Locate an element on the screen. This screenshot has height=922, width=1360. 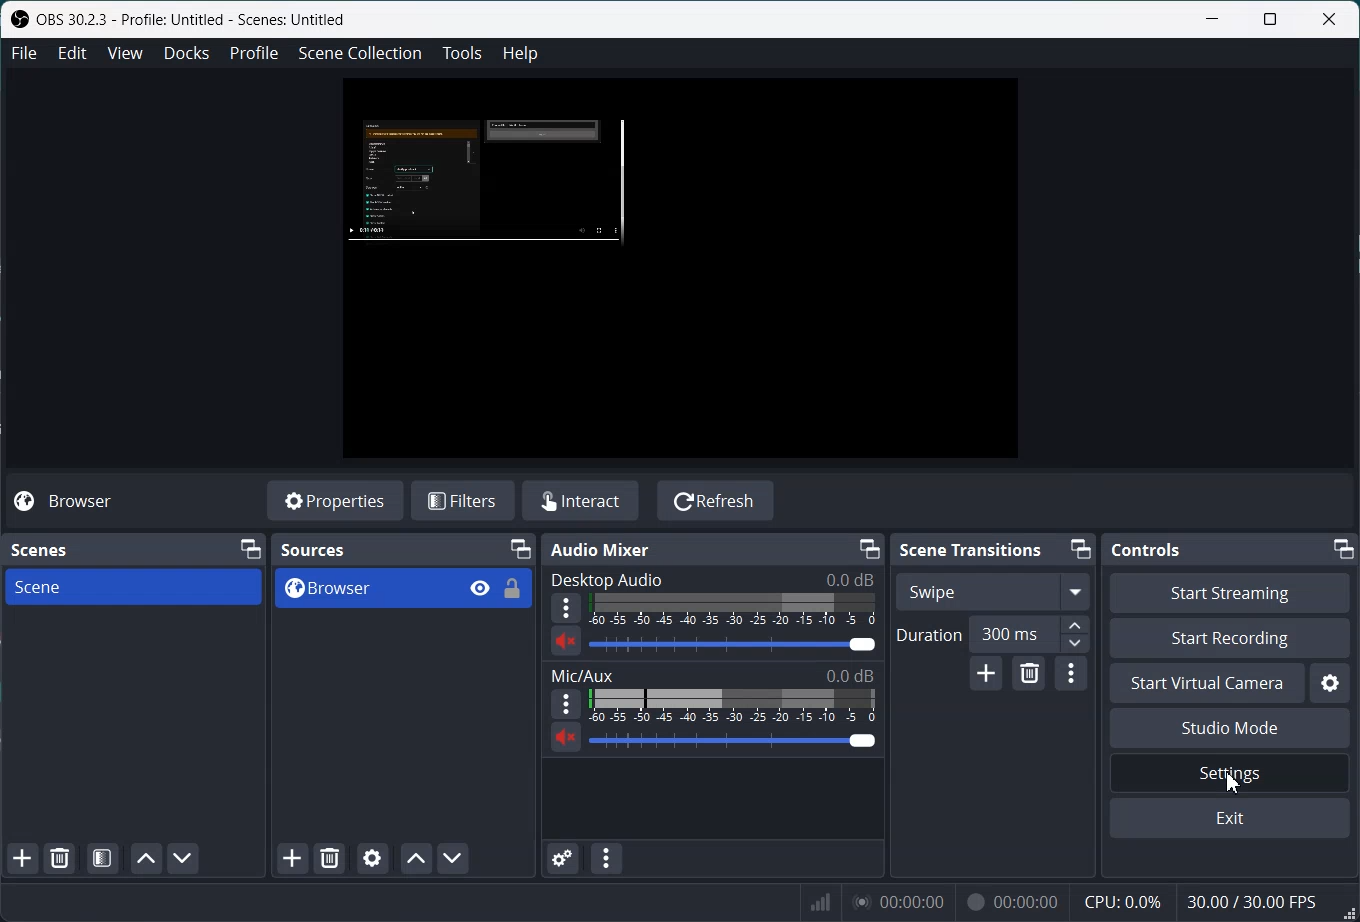
Maximize is located at coordinates (1270, 18).